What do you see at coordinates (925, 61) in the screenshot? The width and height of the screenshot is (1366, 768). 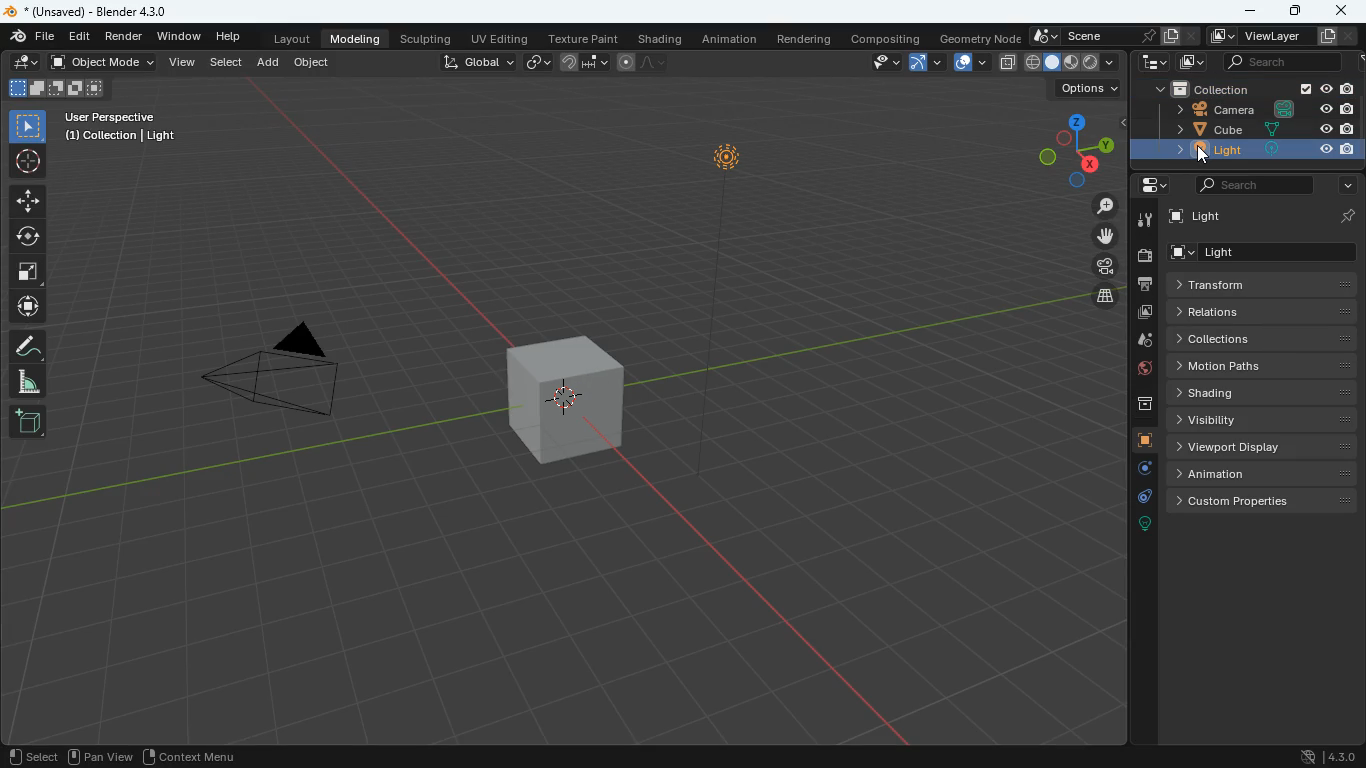 I see `arrow` at bounding box center [925, 61].